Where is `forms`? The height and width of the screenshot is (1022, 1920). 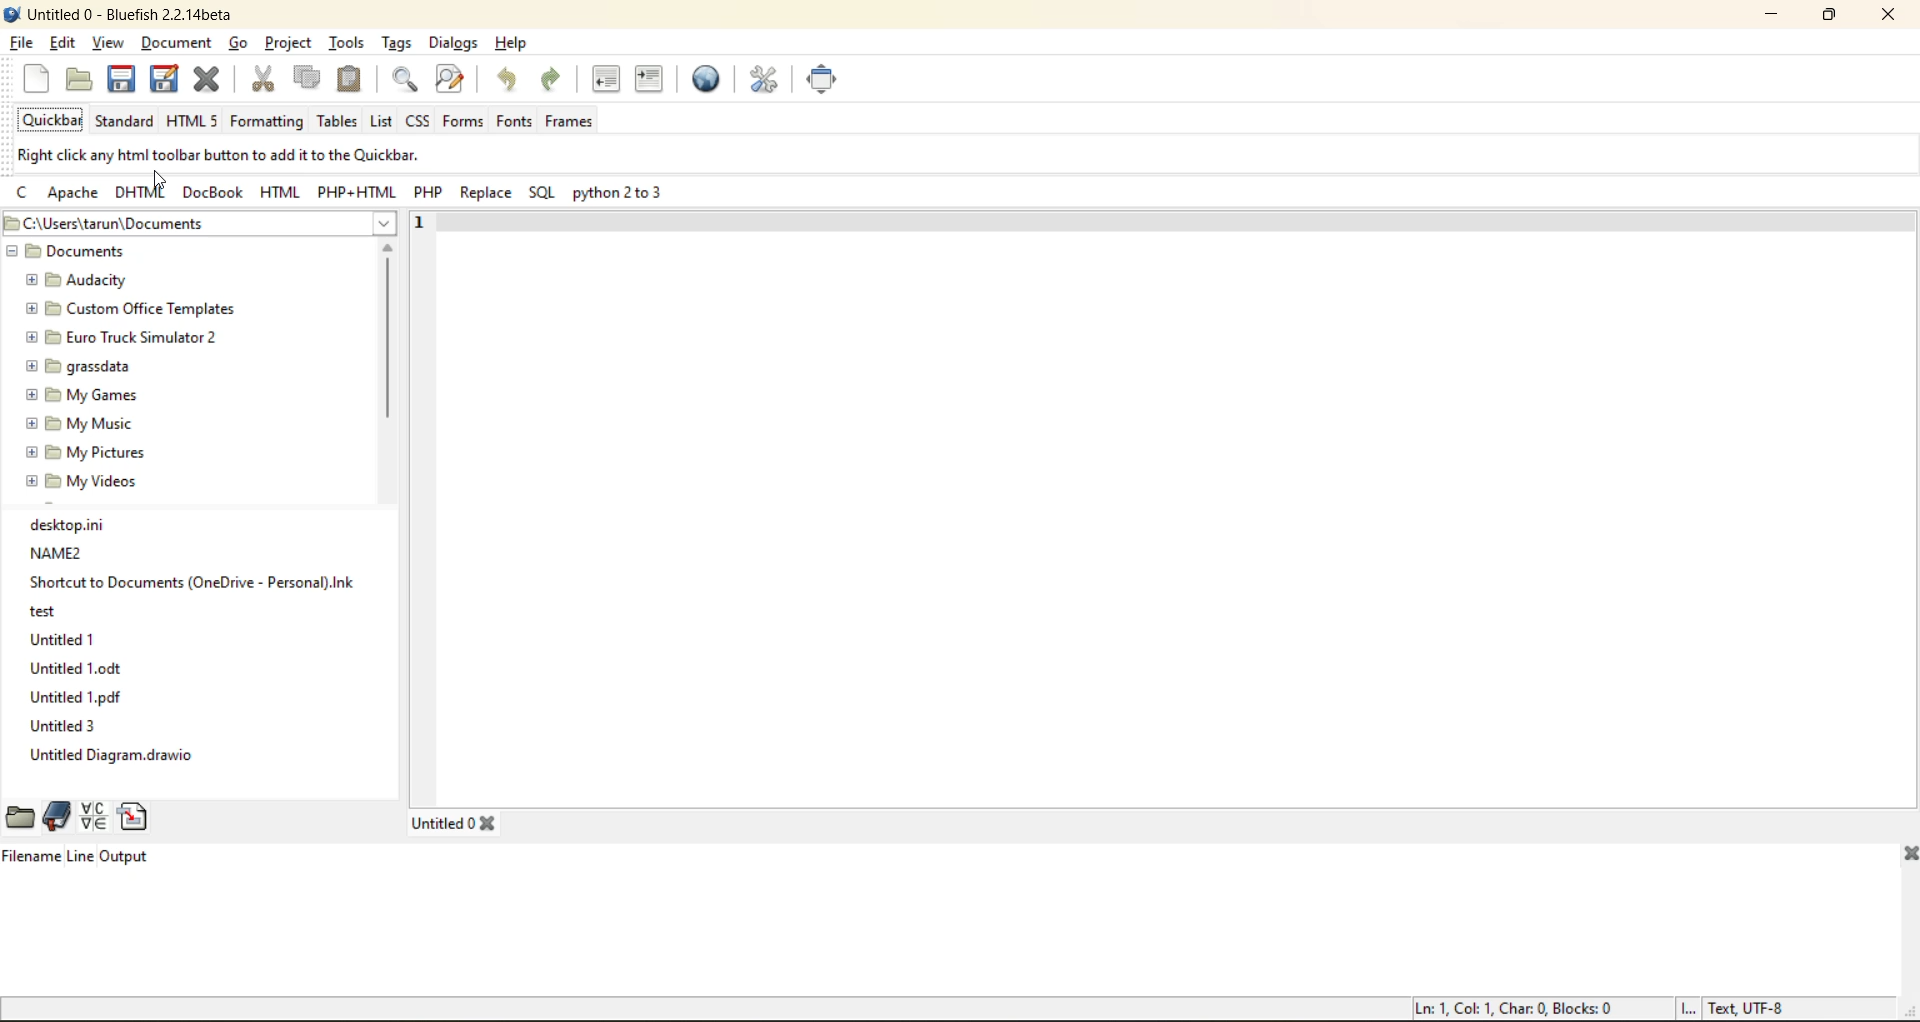
forms is located at coordinates (462, 122).